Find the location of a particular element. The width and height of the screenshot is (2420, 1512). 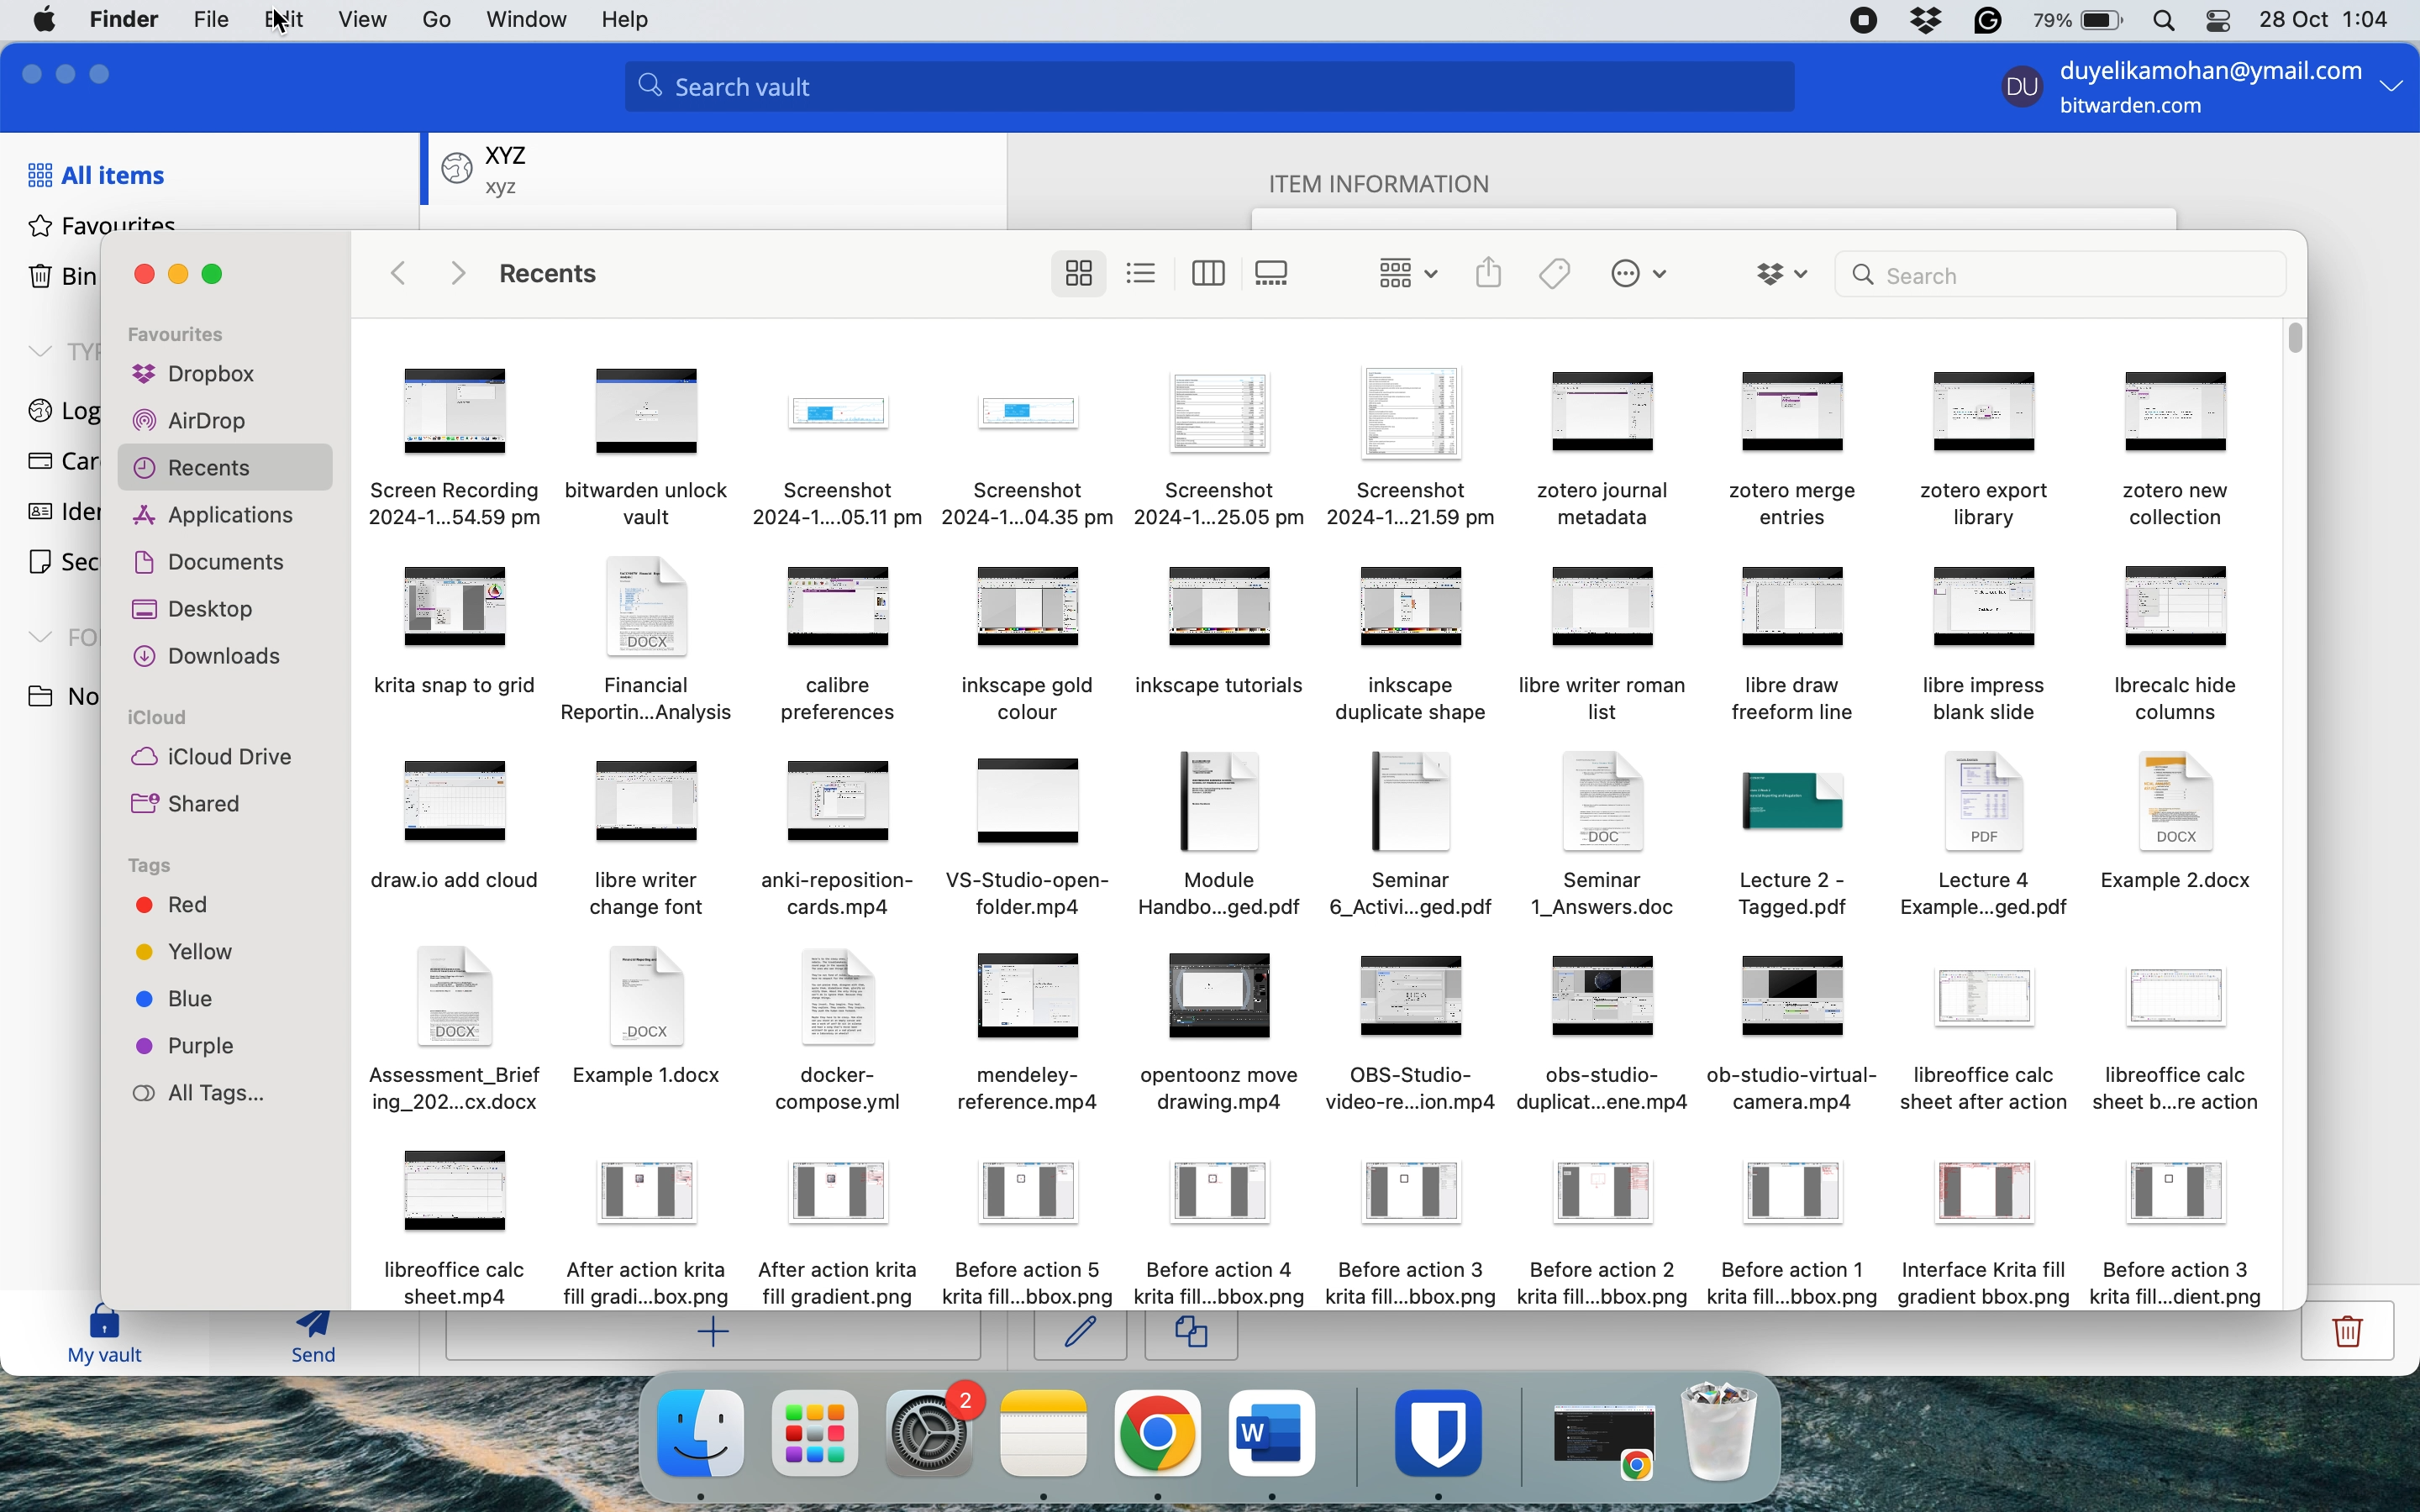

blue tag is located at coordinates (181, 1002).